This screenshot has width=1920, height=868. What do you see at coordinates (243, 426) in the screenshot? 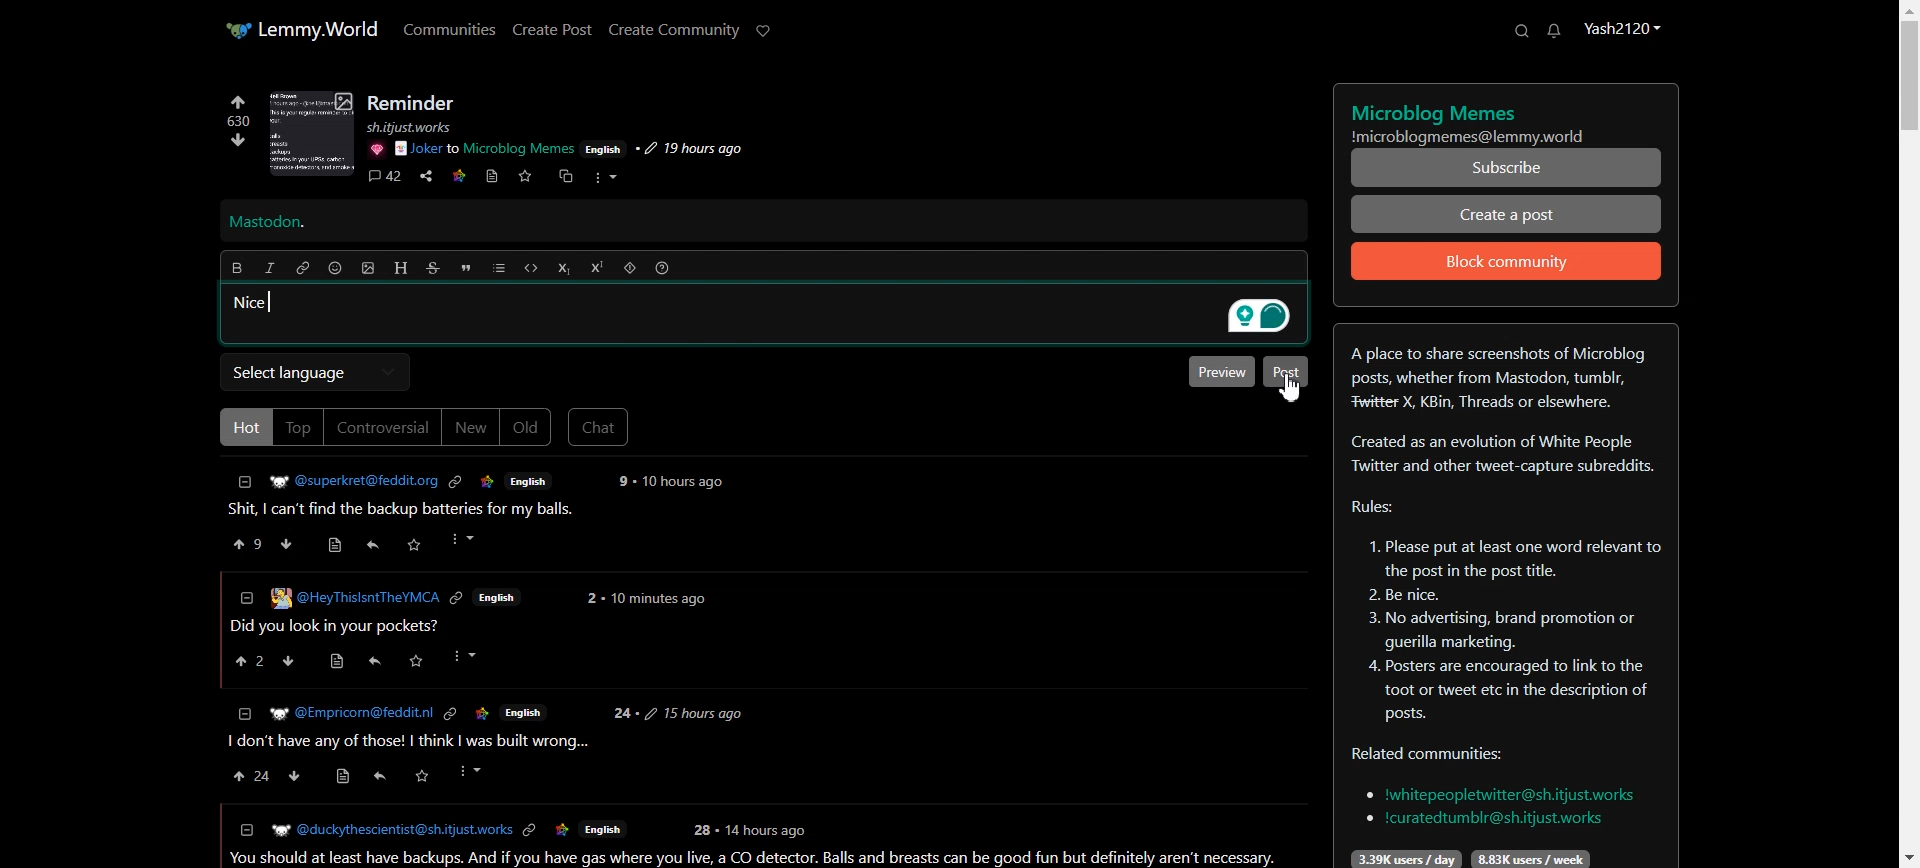
I see `Hot` at bounding box center [243, 426].